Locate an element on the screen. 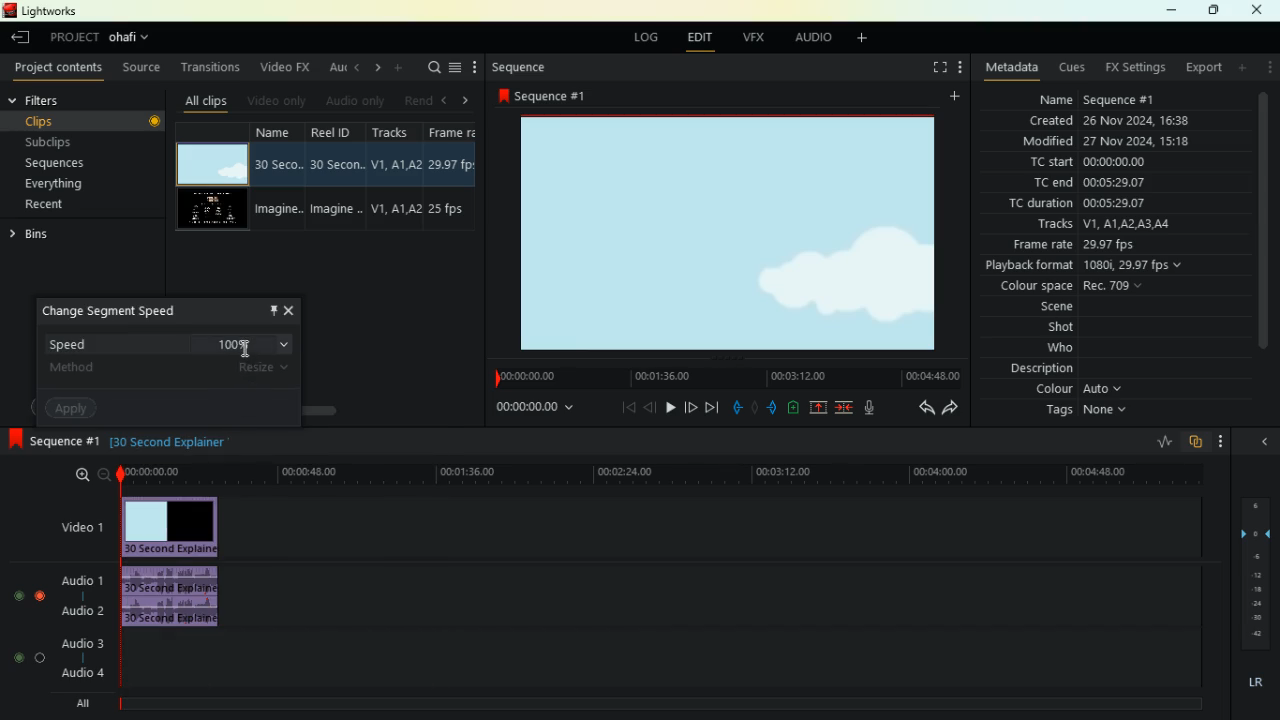 Image resolution: width=1280 pixels, height=720 pixels. layers is located at coordinates (1252, 573).